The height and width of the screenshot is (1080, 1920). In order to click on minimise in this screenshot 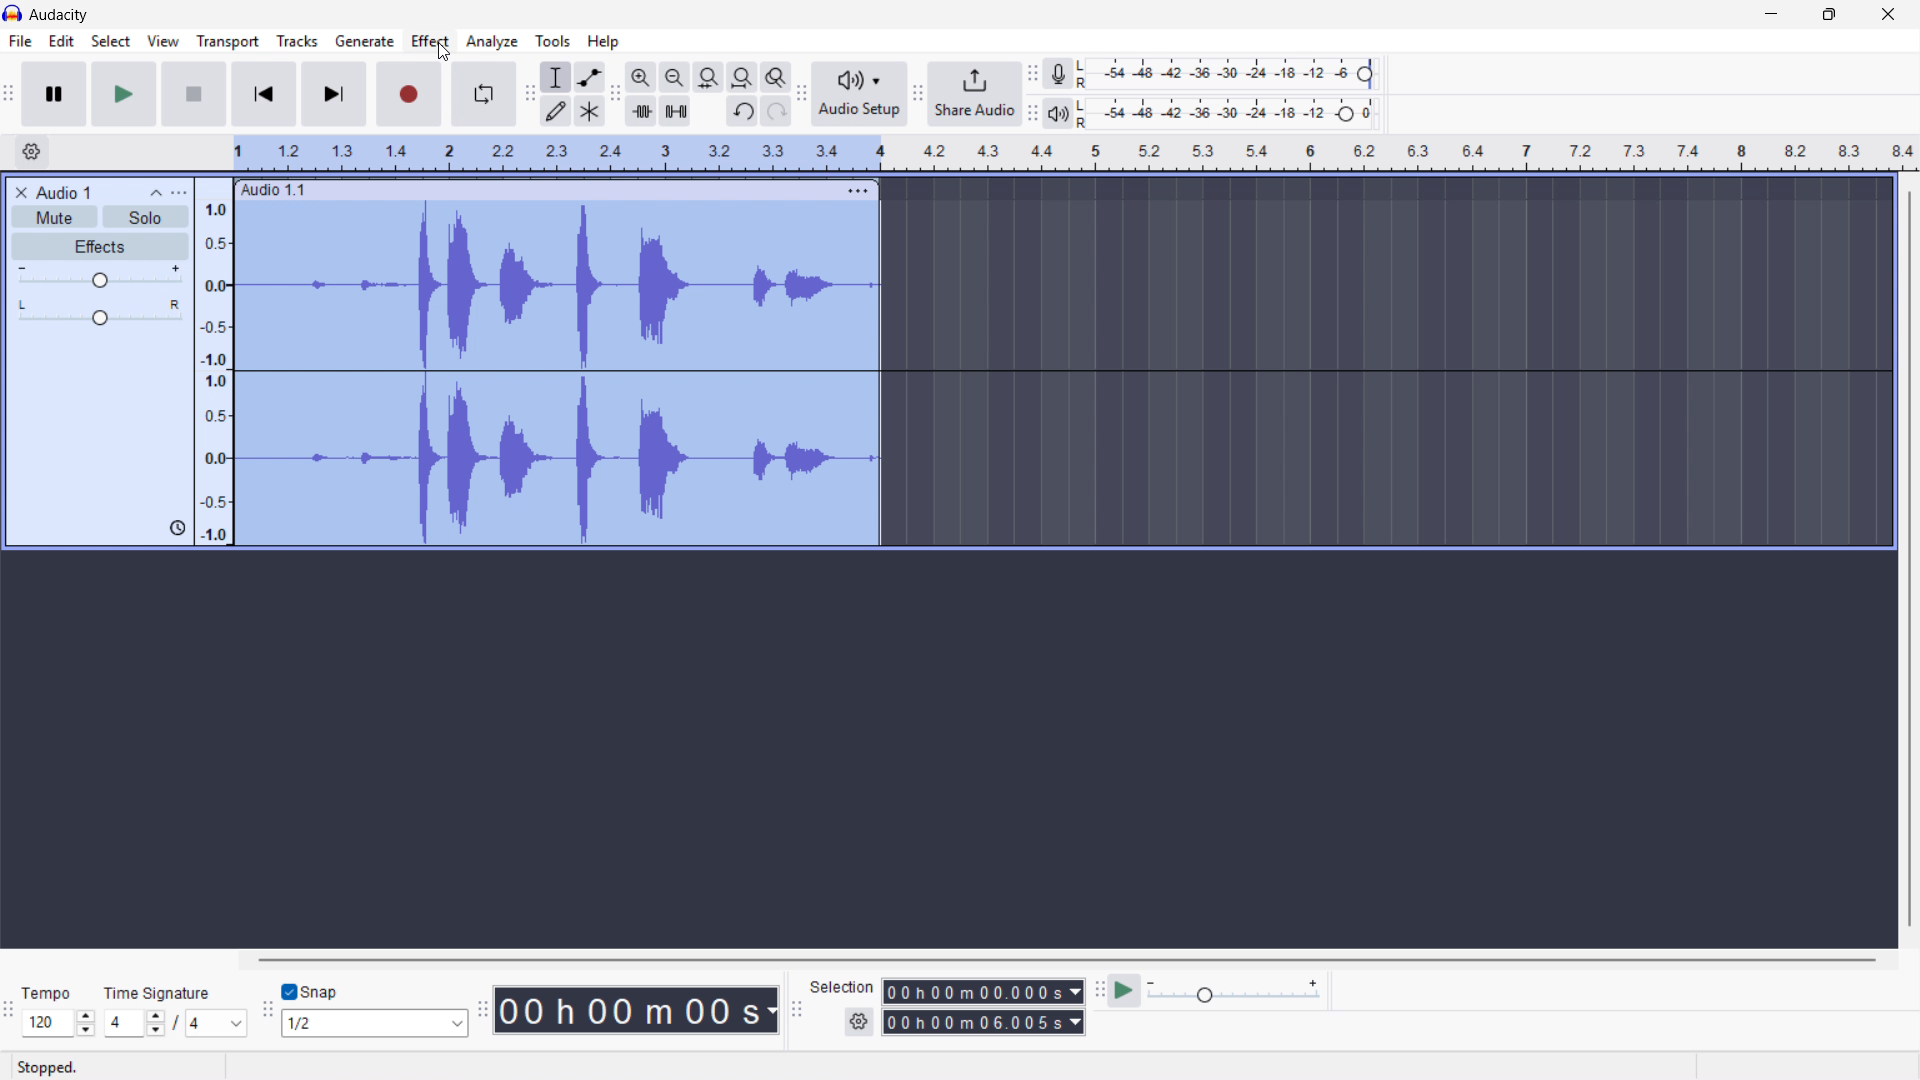, I will do `click(1769, 15)`.